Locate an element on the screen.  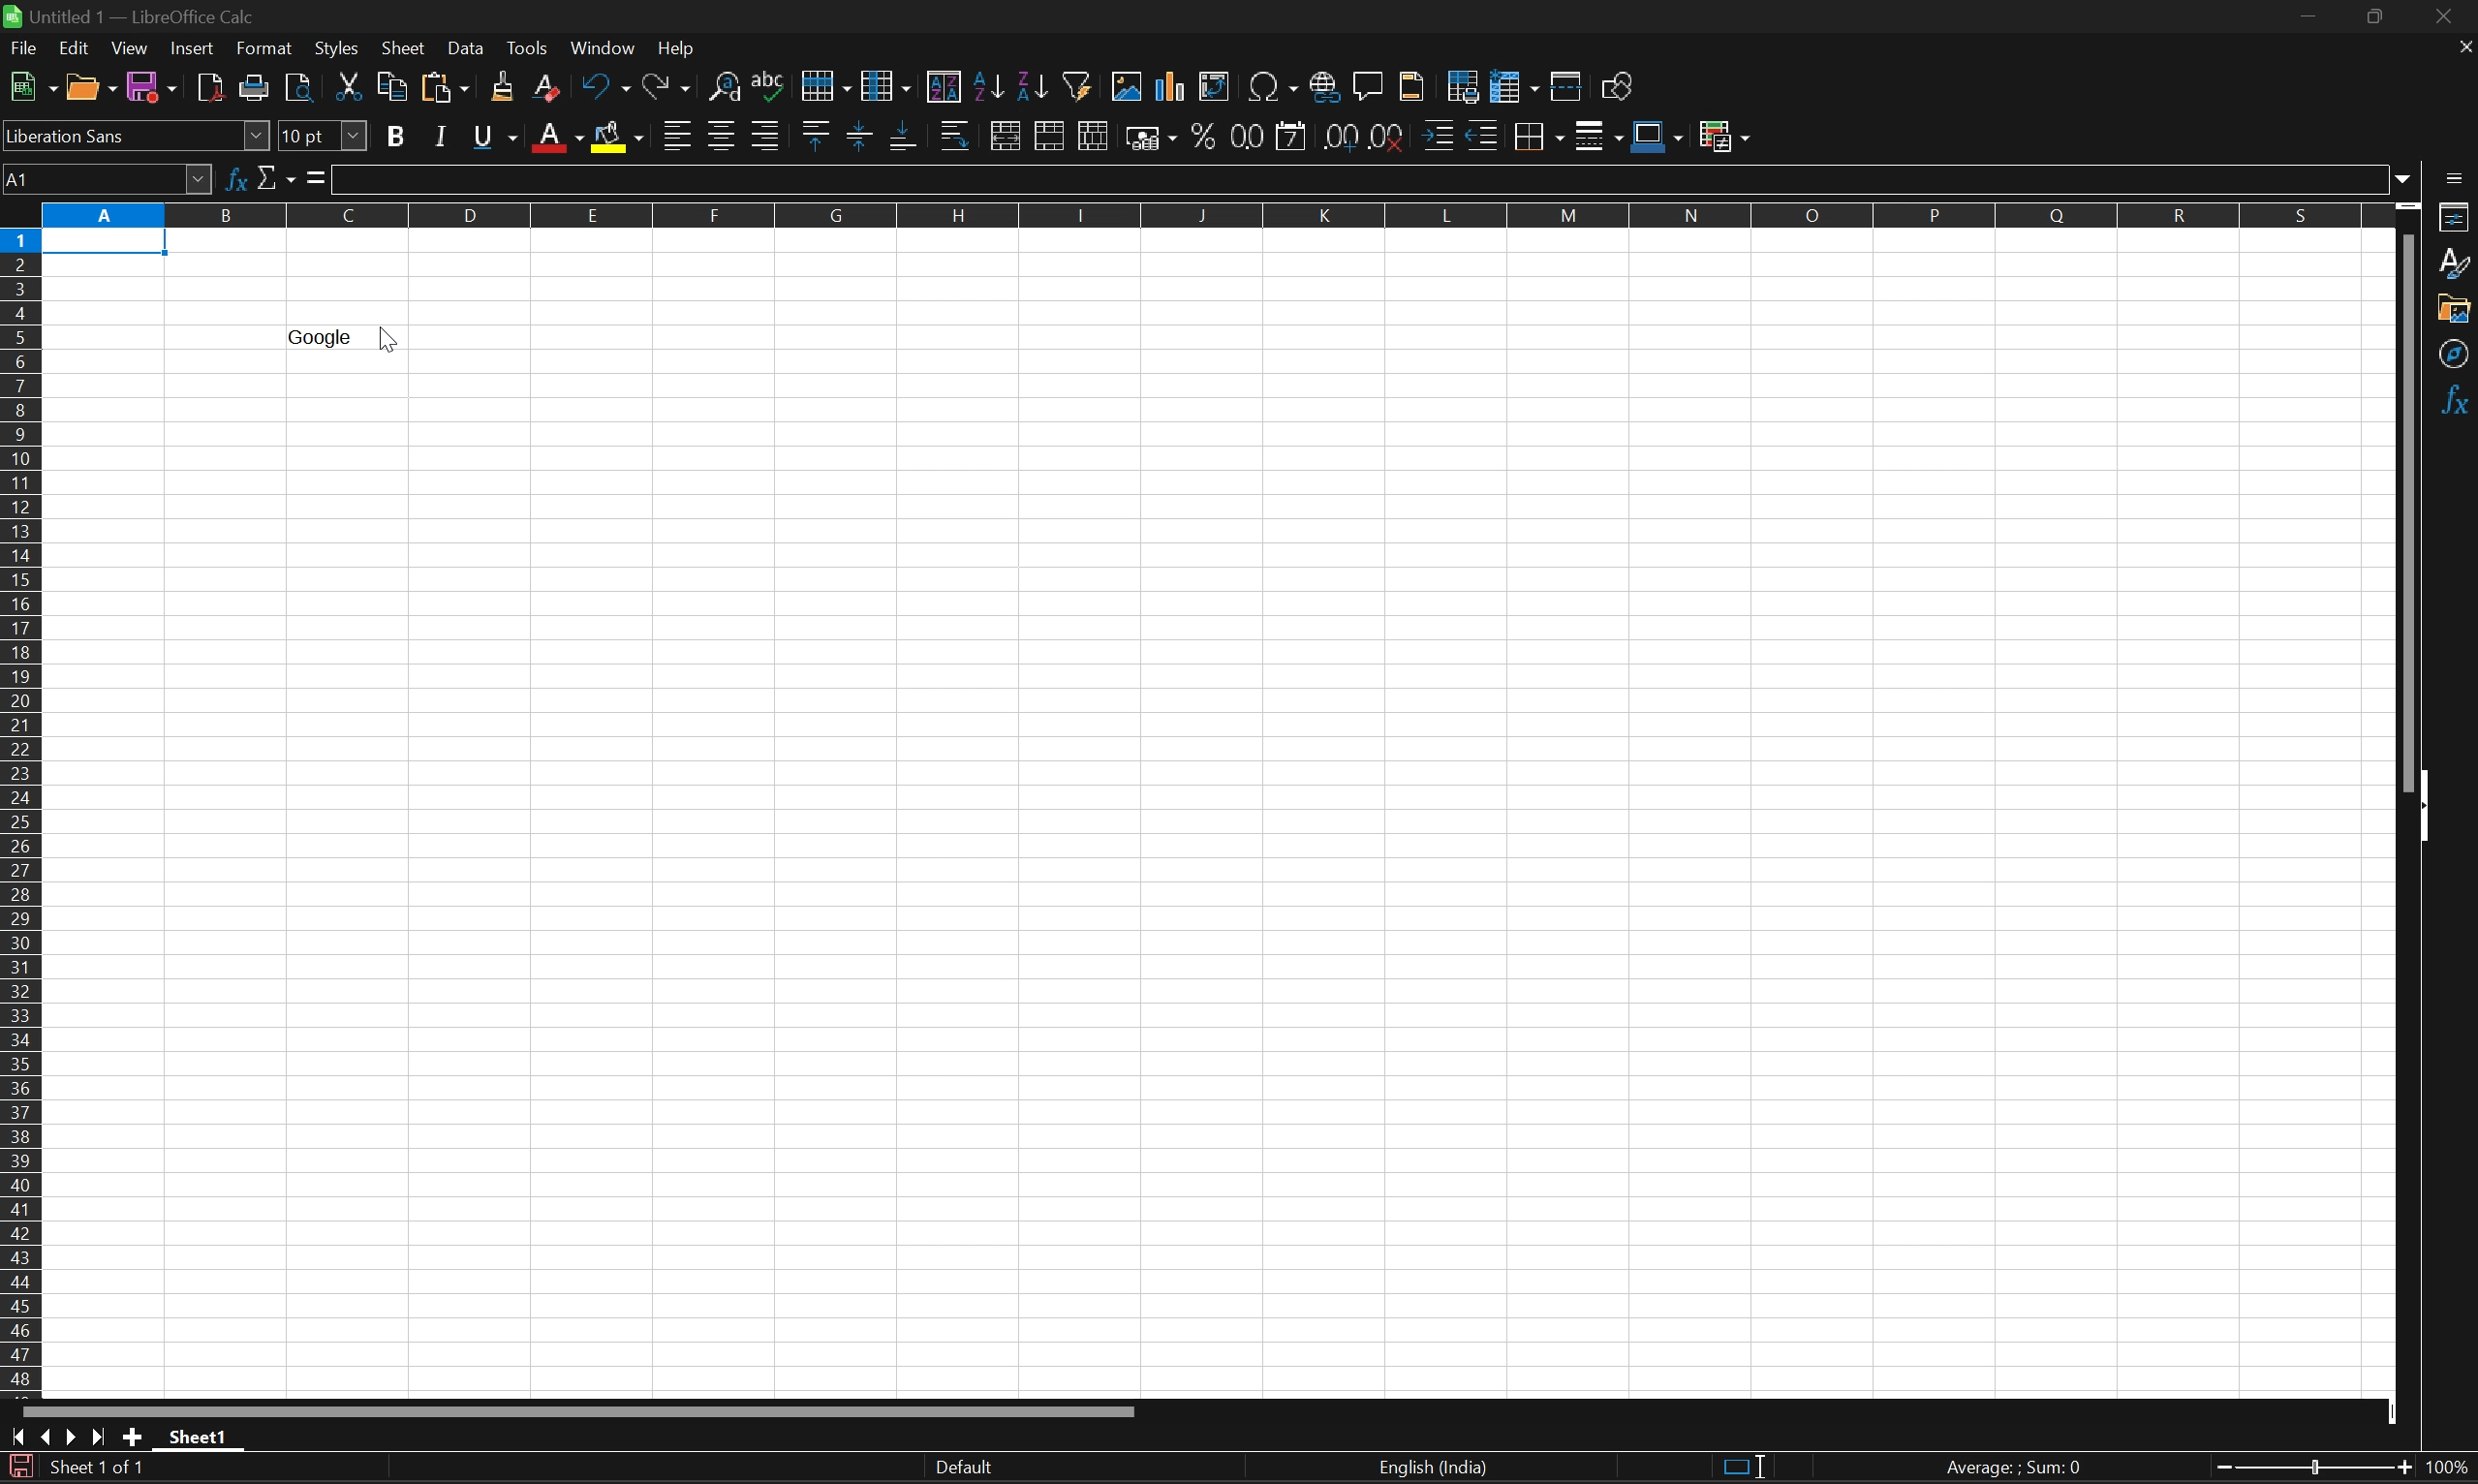
New is located at coordinates (31, 86).